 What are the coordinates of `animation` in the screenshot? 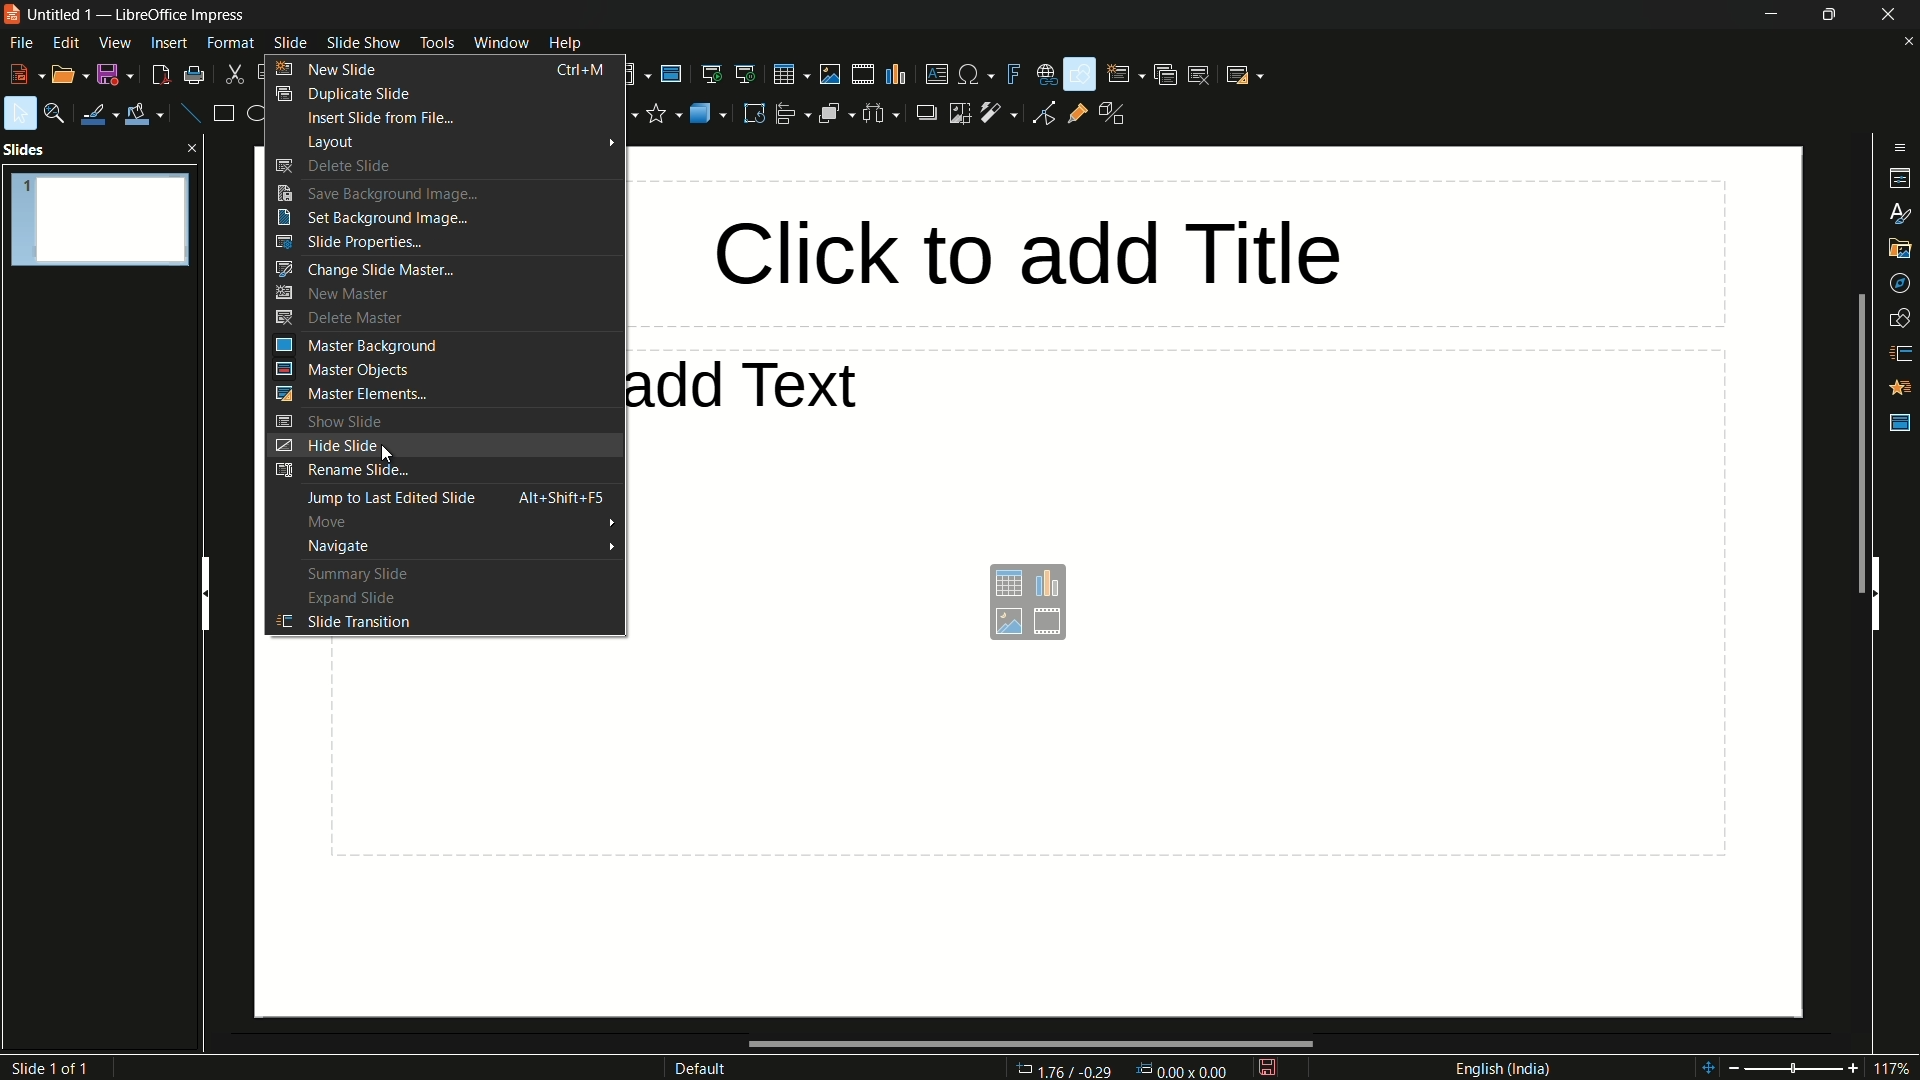 It's located at (1900, 388).